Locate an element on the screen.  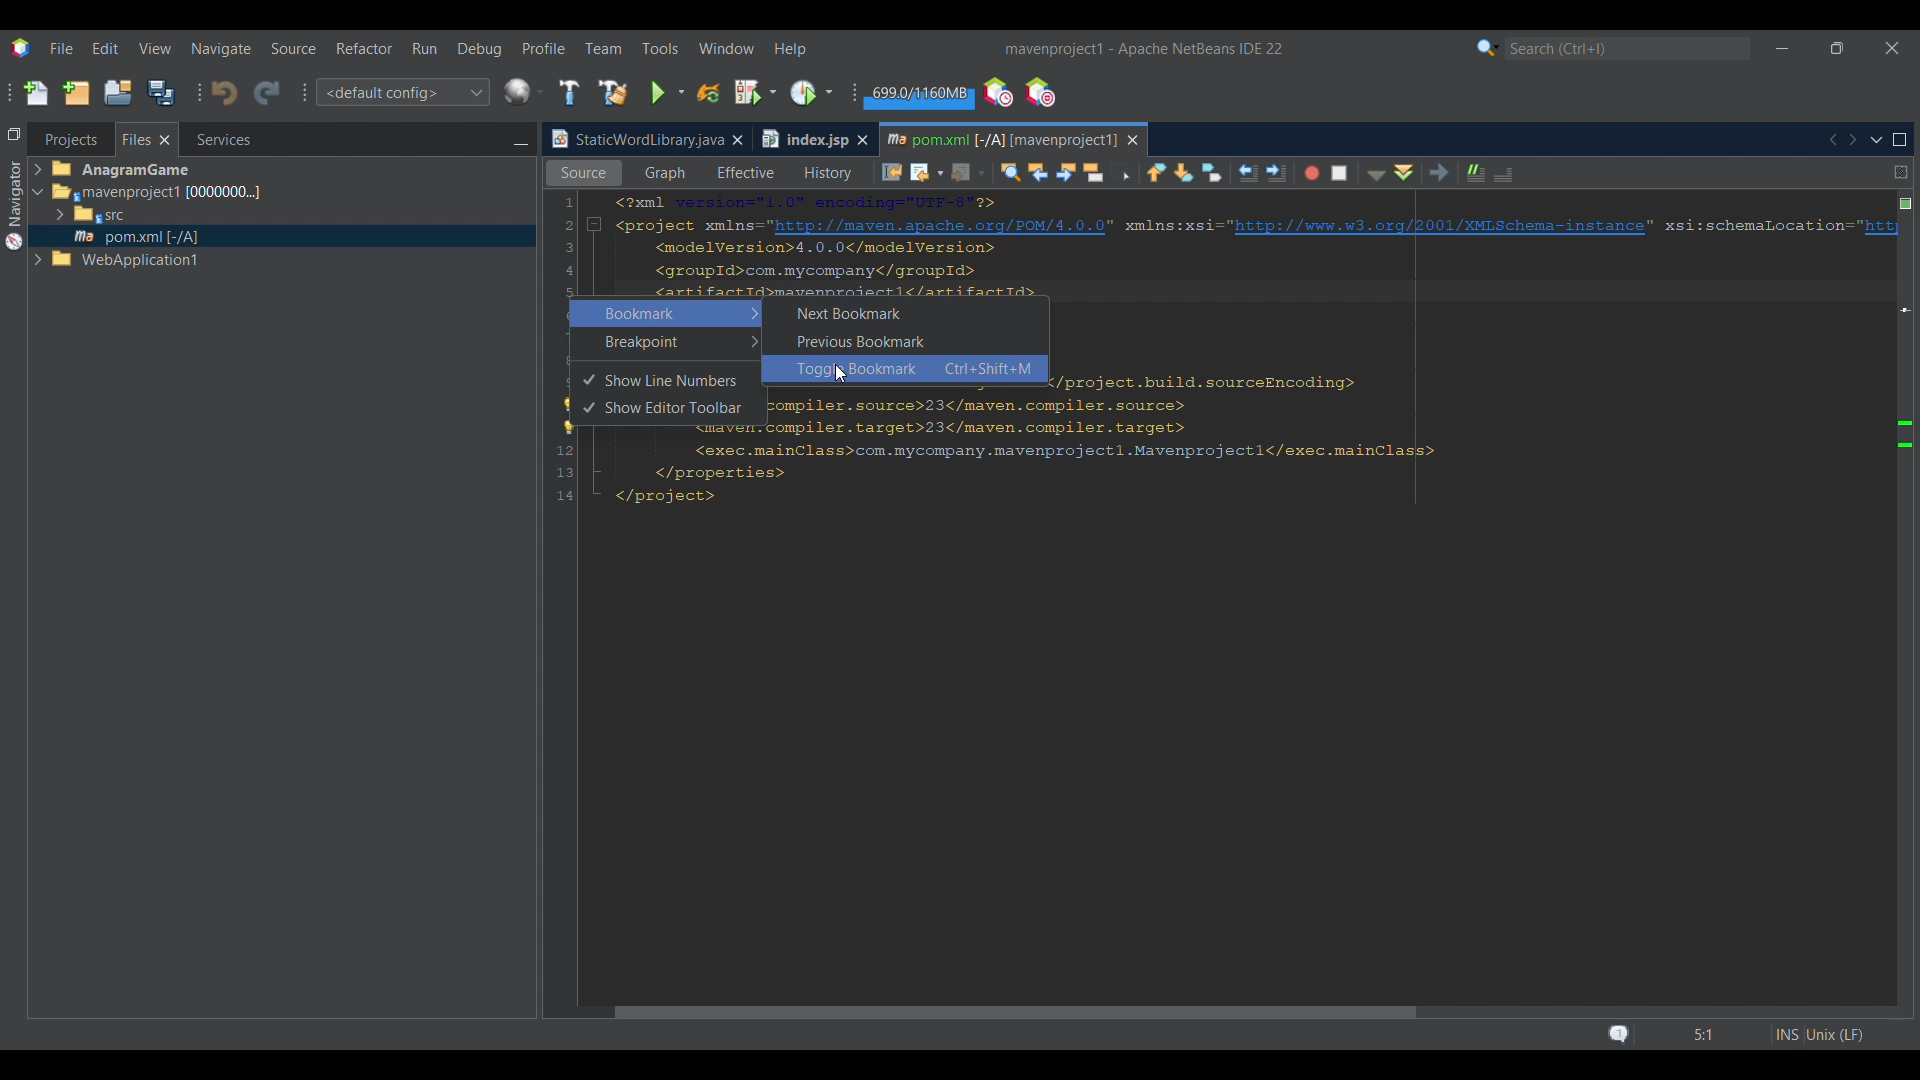
Markers is located at coordinates (1904, 878).